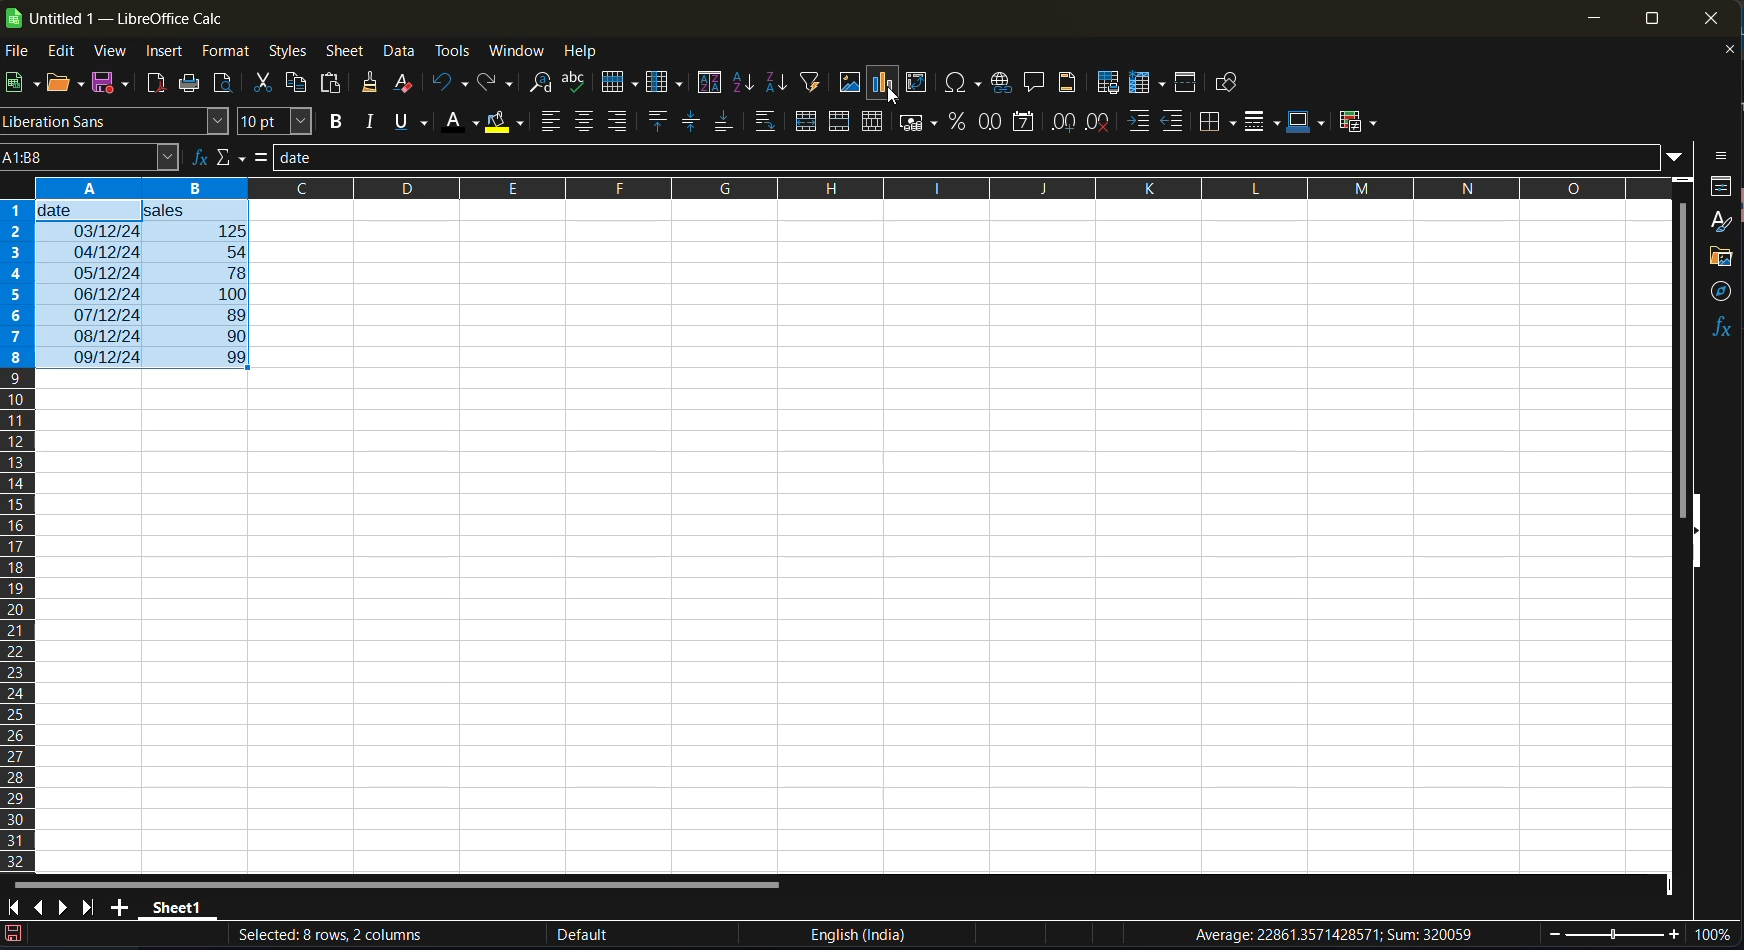 The width and height of the screenshot is (1744, 950). What do you see at coordinates (1002, 85) in the screenshot?
I see `insert hyperlink` at bounding box center [1002, 85].